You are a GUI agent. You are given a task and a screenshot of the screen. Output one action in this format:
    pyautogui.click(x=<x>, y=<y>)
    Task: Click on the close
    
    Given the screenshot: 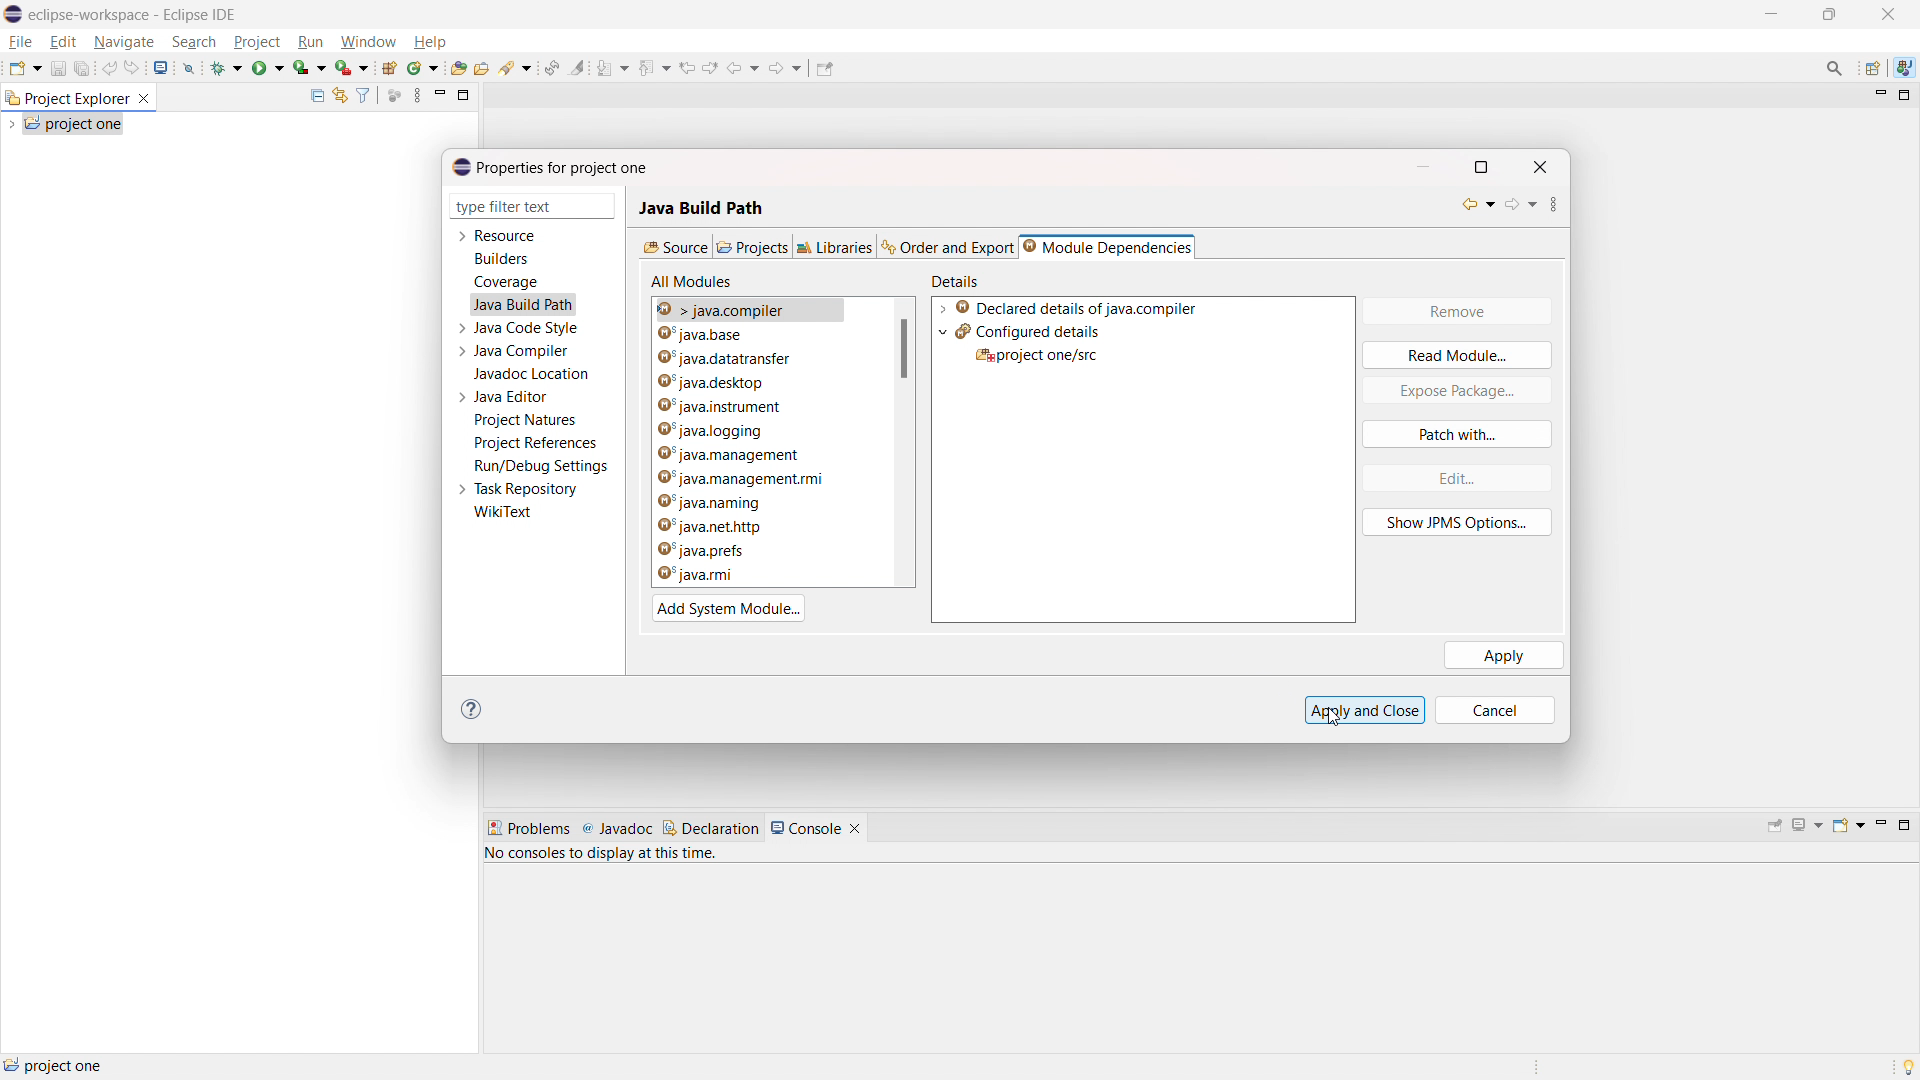 What is the action you would take?
    pyautogui.click(x=1888, y=14)
    